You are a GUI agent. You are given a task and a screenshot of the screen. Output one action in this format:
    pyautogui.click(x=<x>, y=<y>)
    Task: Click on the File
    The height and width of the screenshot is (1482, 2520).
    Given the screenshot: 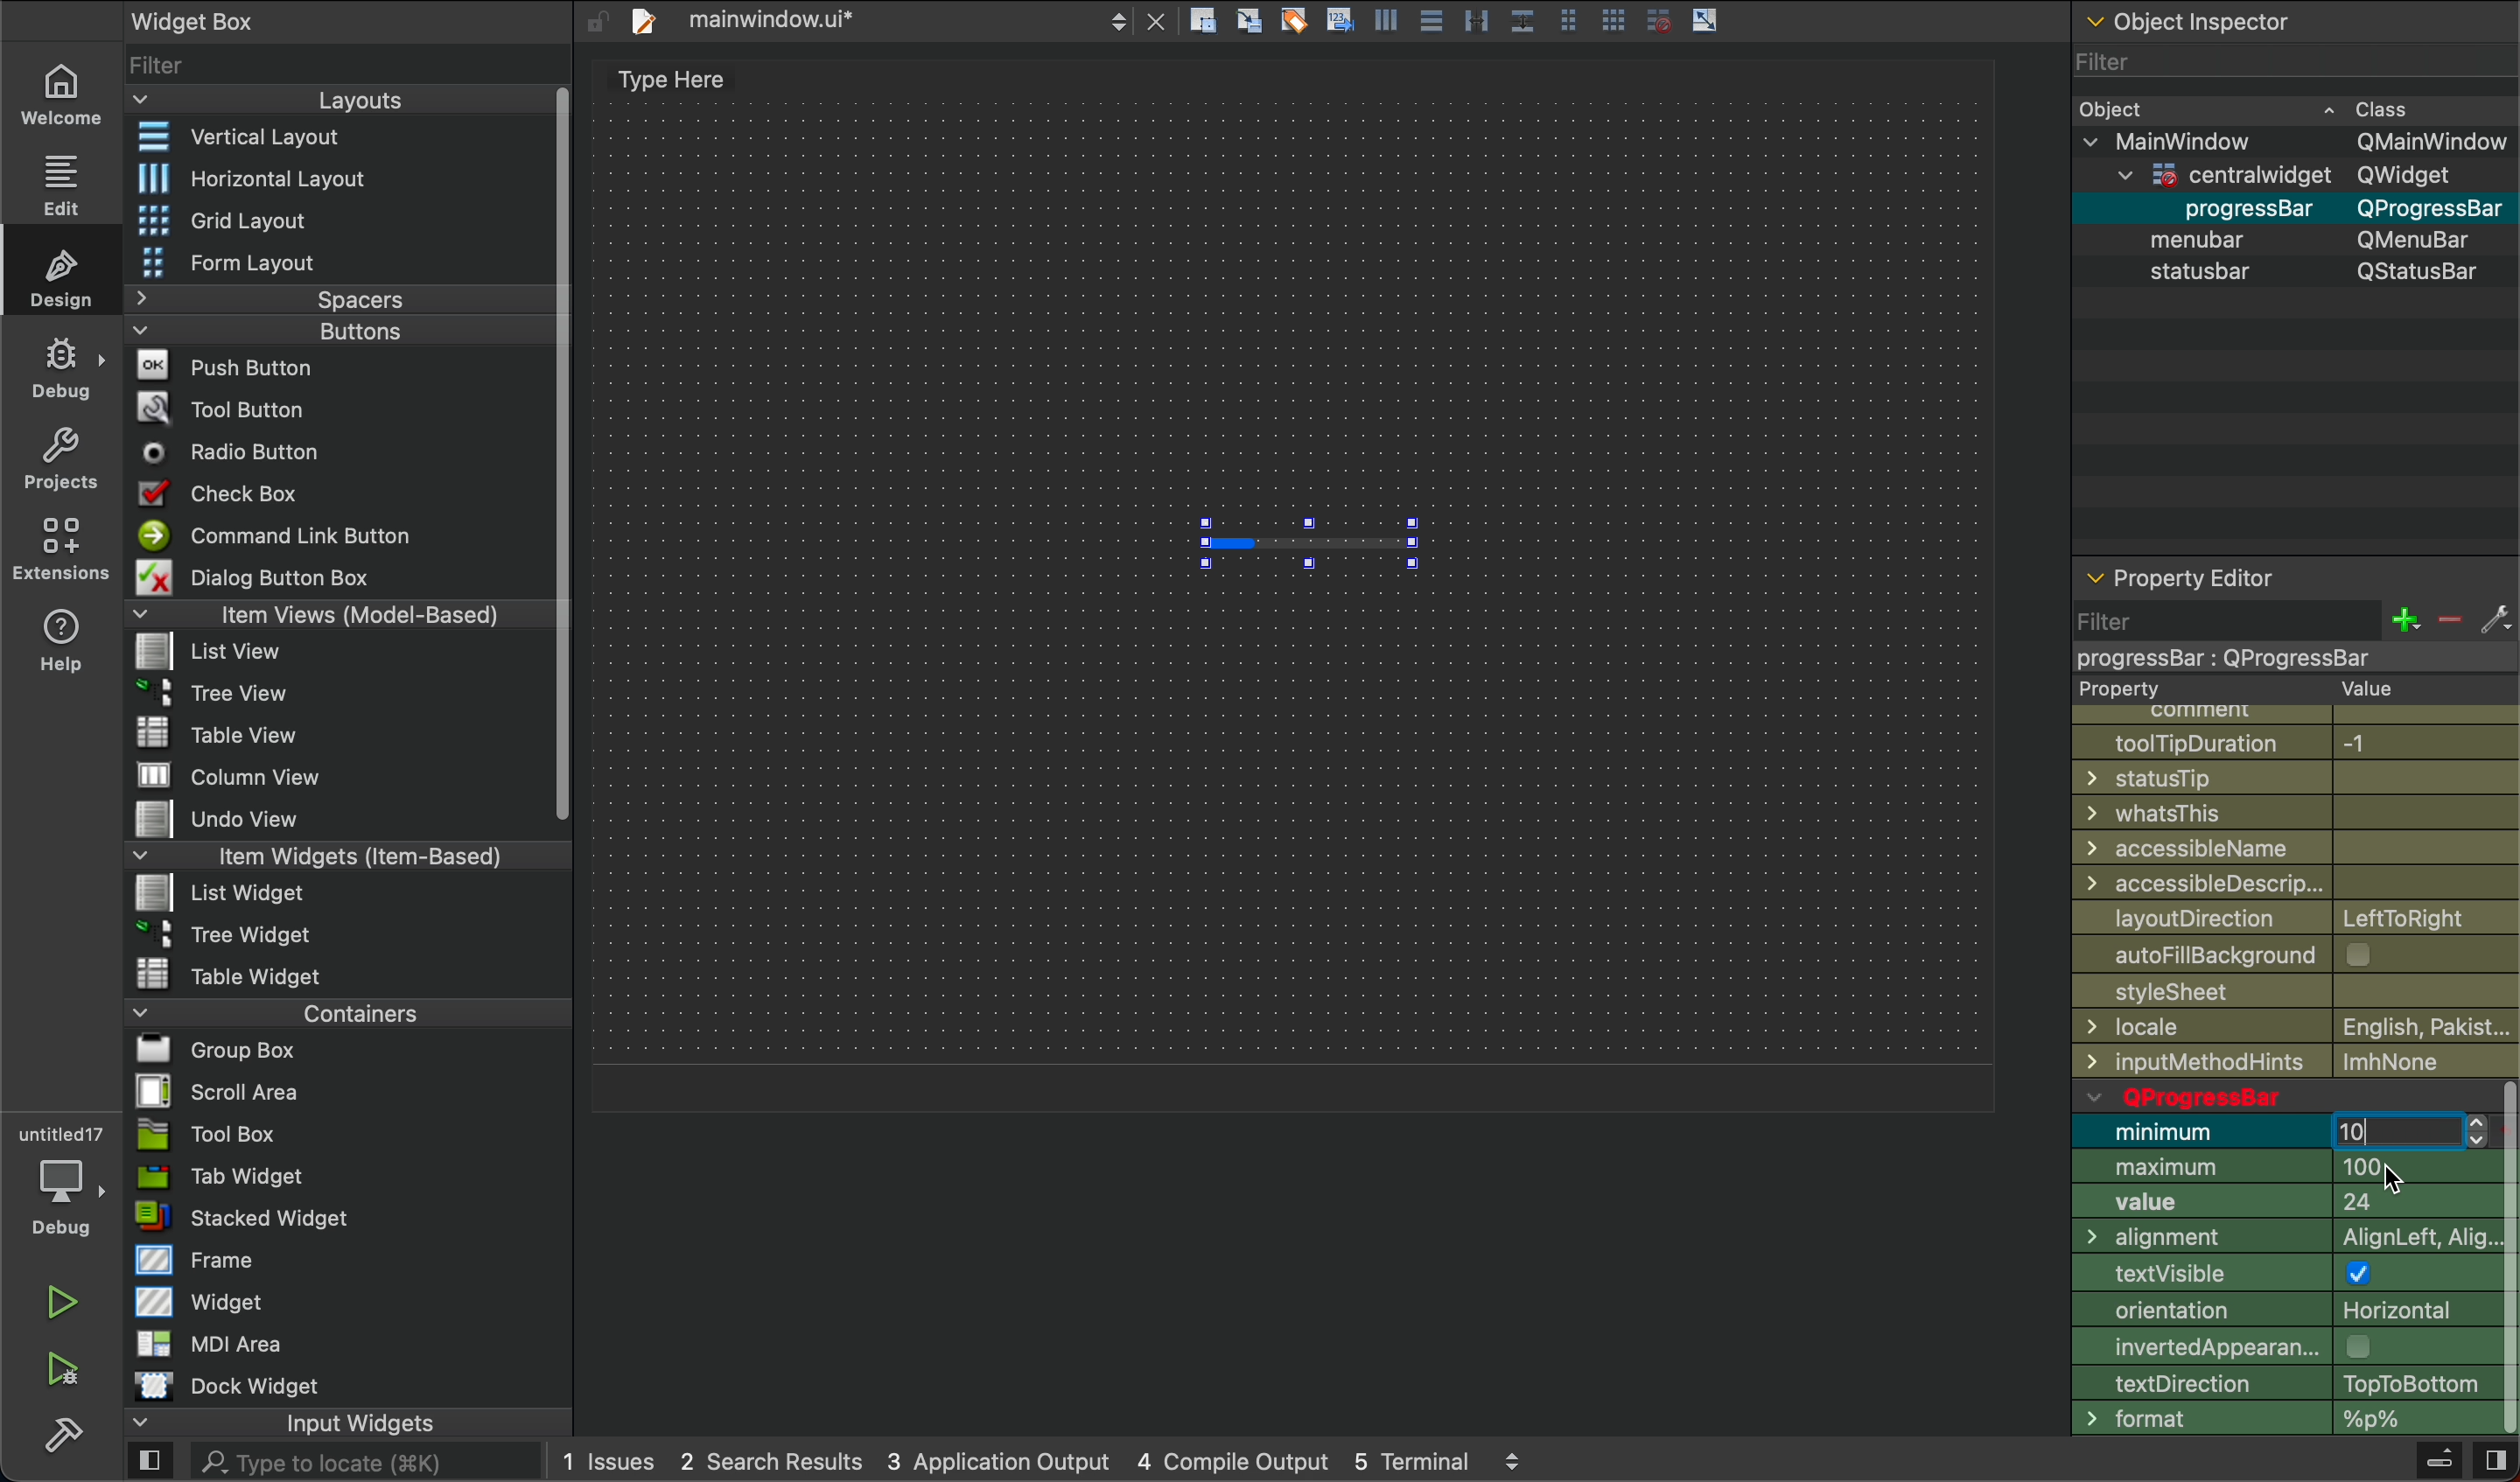 What is the action you would take?
    pyautogui.click(x=231, y=932)
    